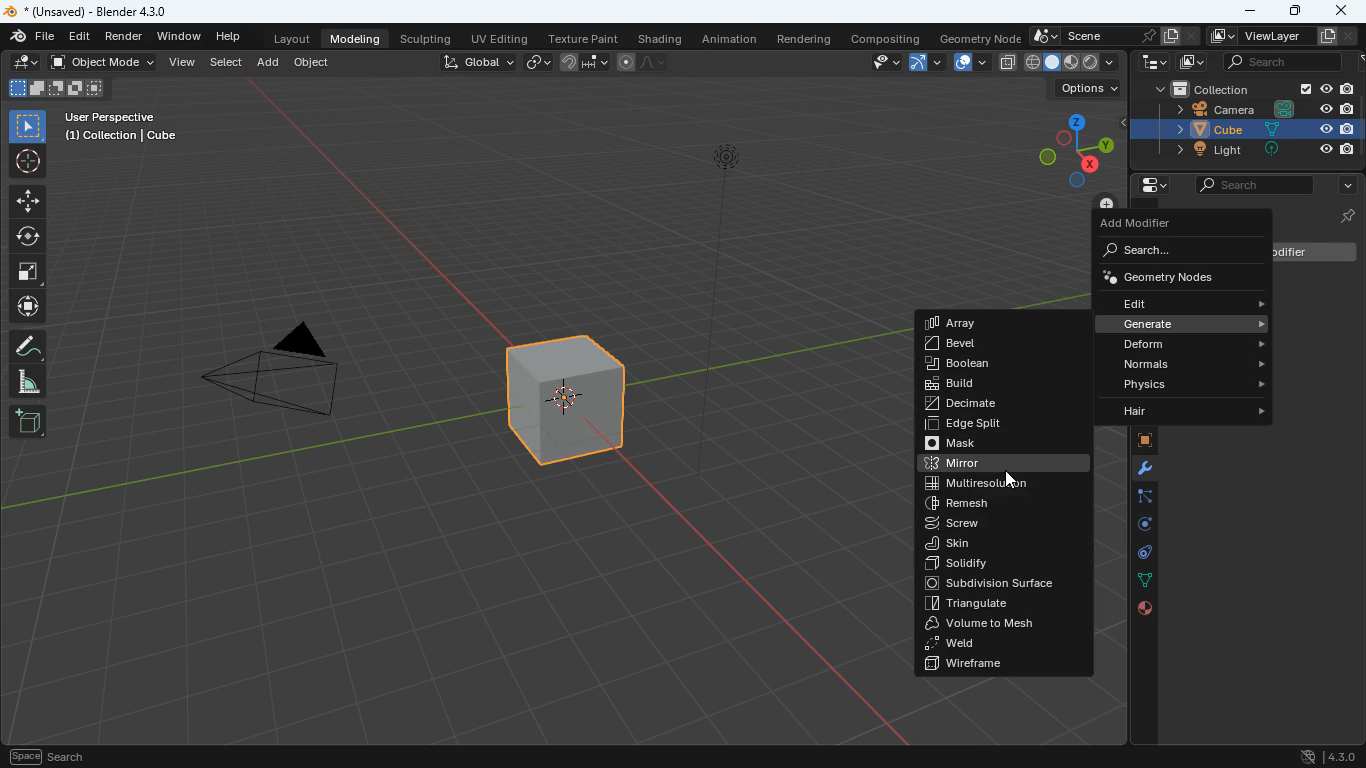 This screenshot has width=1366, height=768. I want to click on build, so click(999, 383).